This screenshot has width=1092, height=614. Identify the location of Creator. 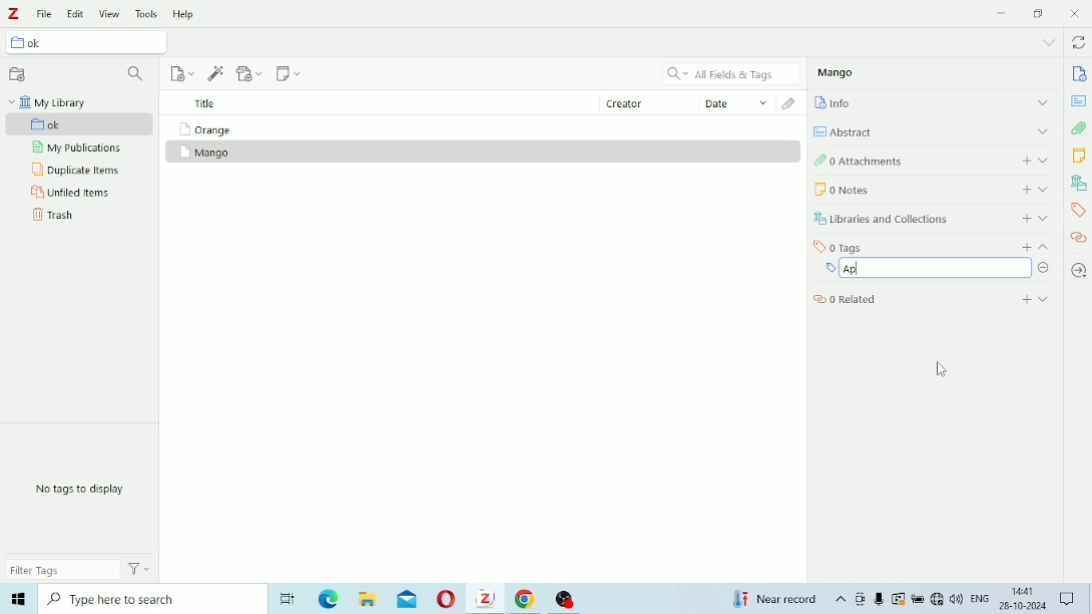
(649, 101).